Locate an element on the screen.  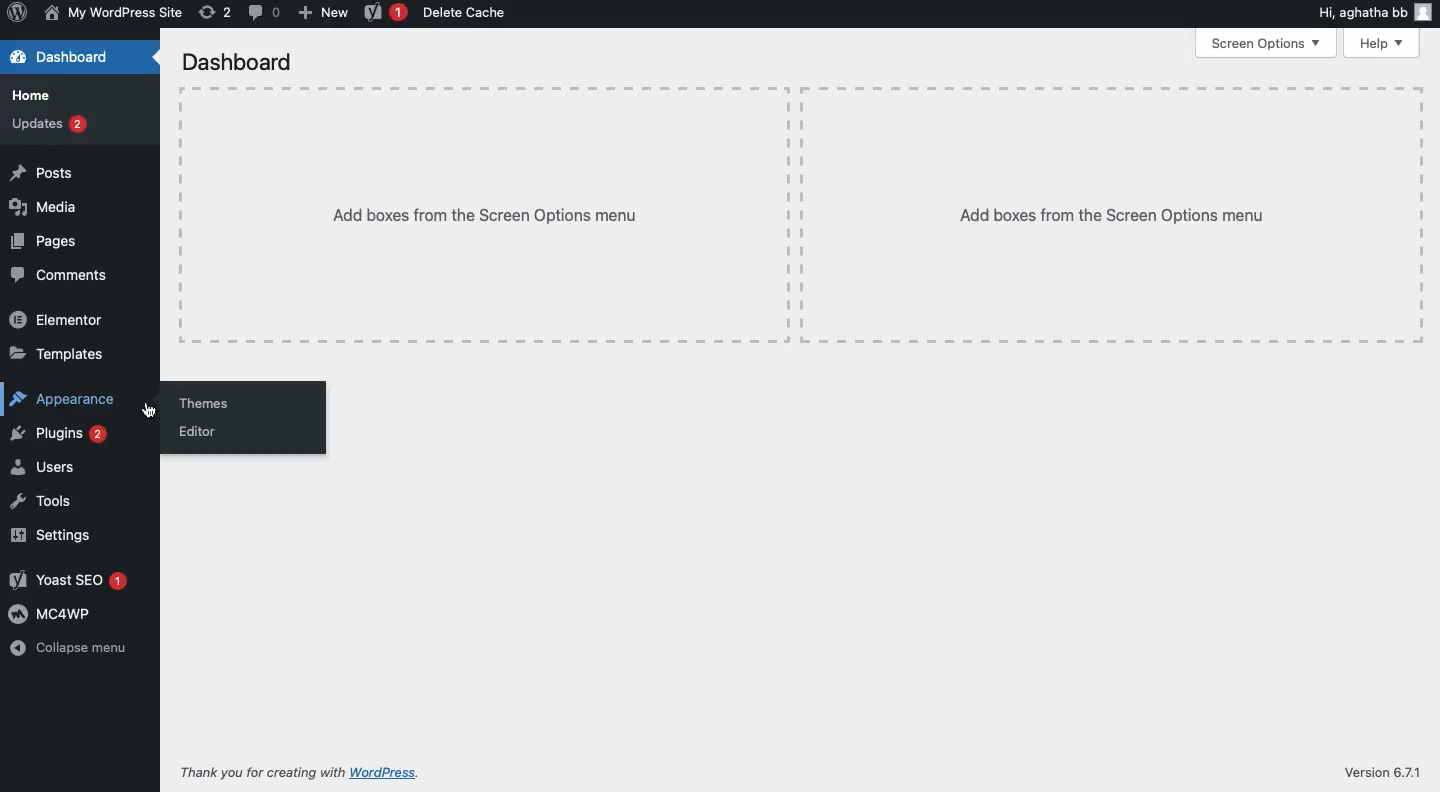
Pages is located at coordinates (44, 243).